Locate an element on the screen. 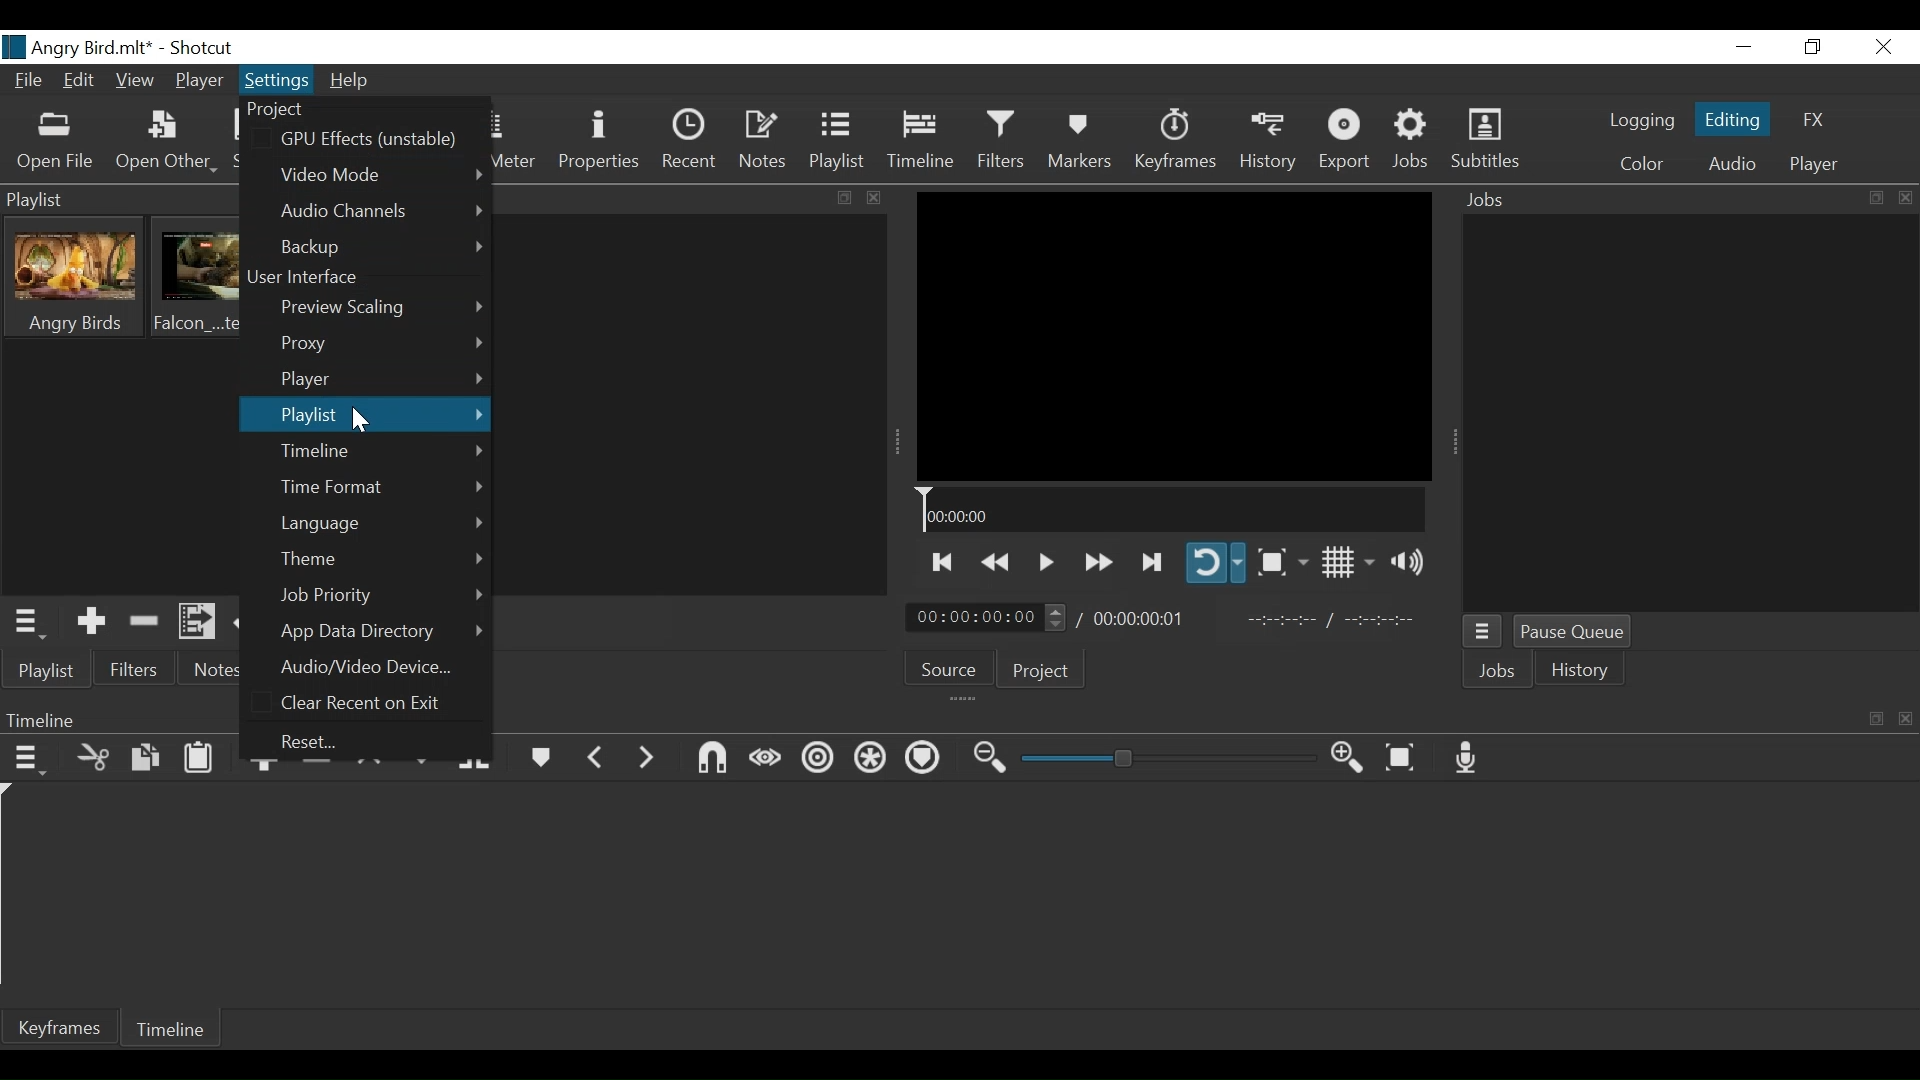 The image size is (1920, 1080). Previous Scaling is located at coordinates (381, 310).